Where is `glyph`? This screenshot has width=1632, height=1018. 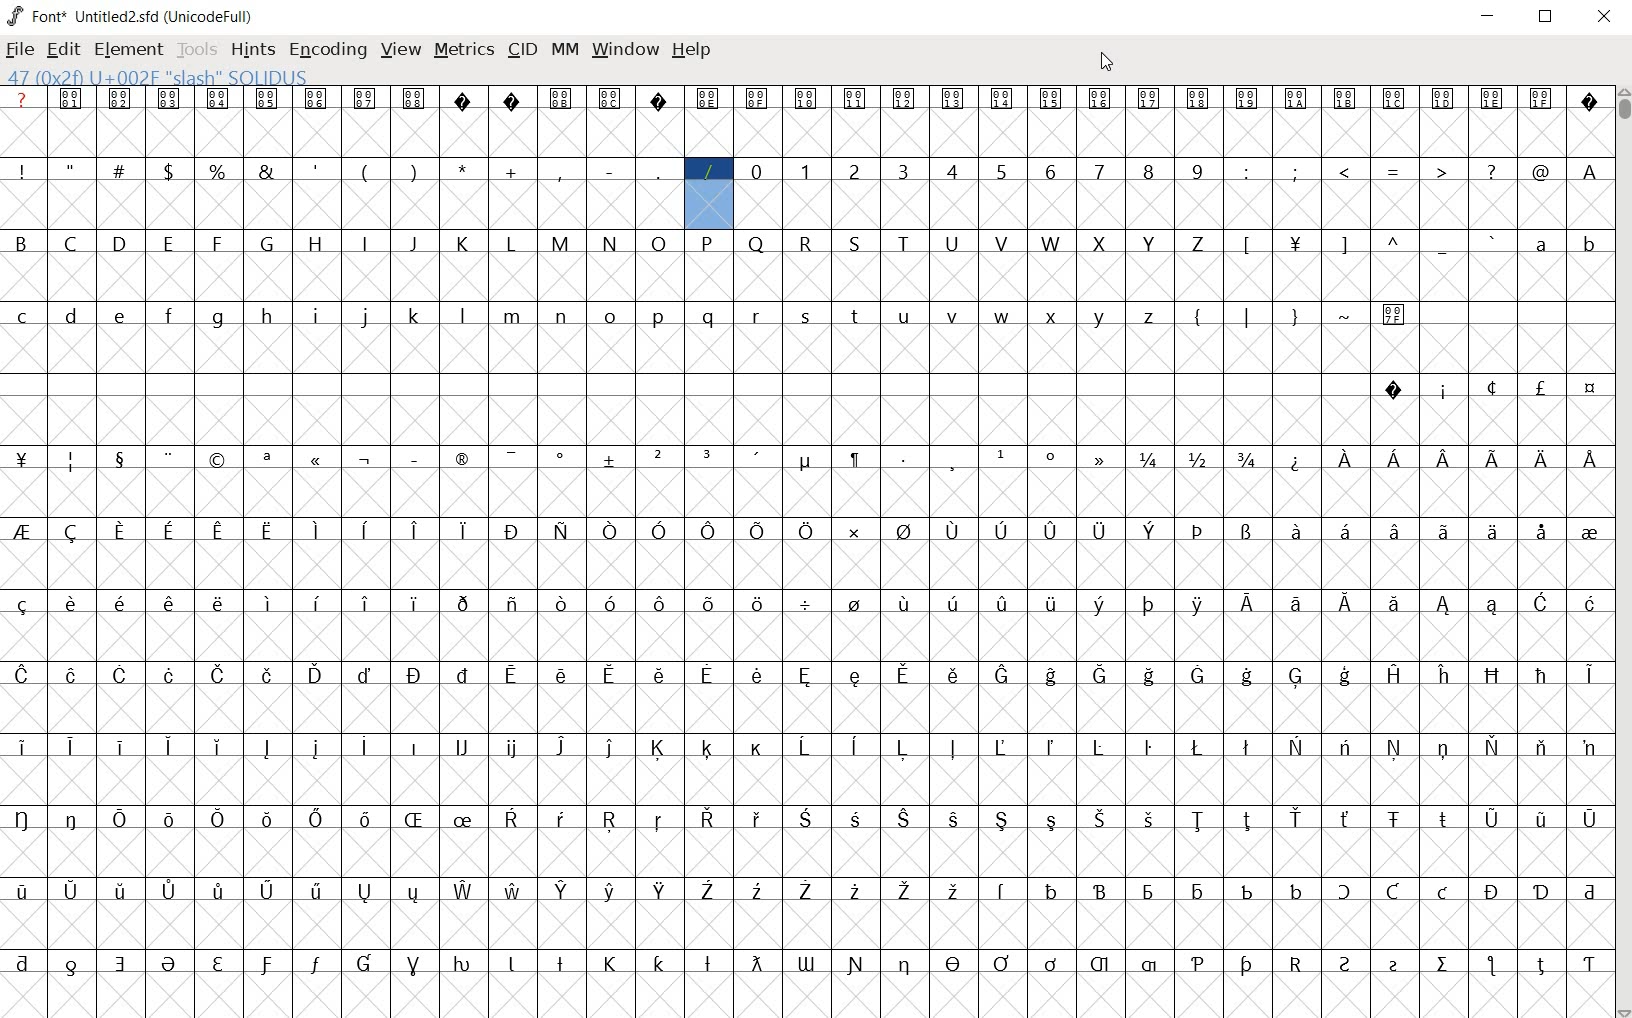
glyph is located at coordinates (561, 244).